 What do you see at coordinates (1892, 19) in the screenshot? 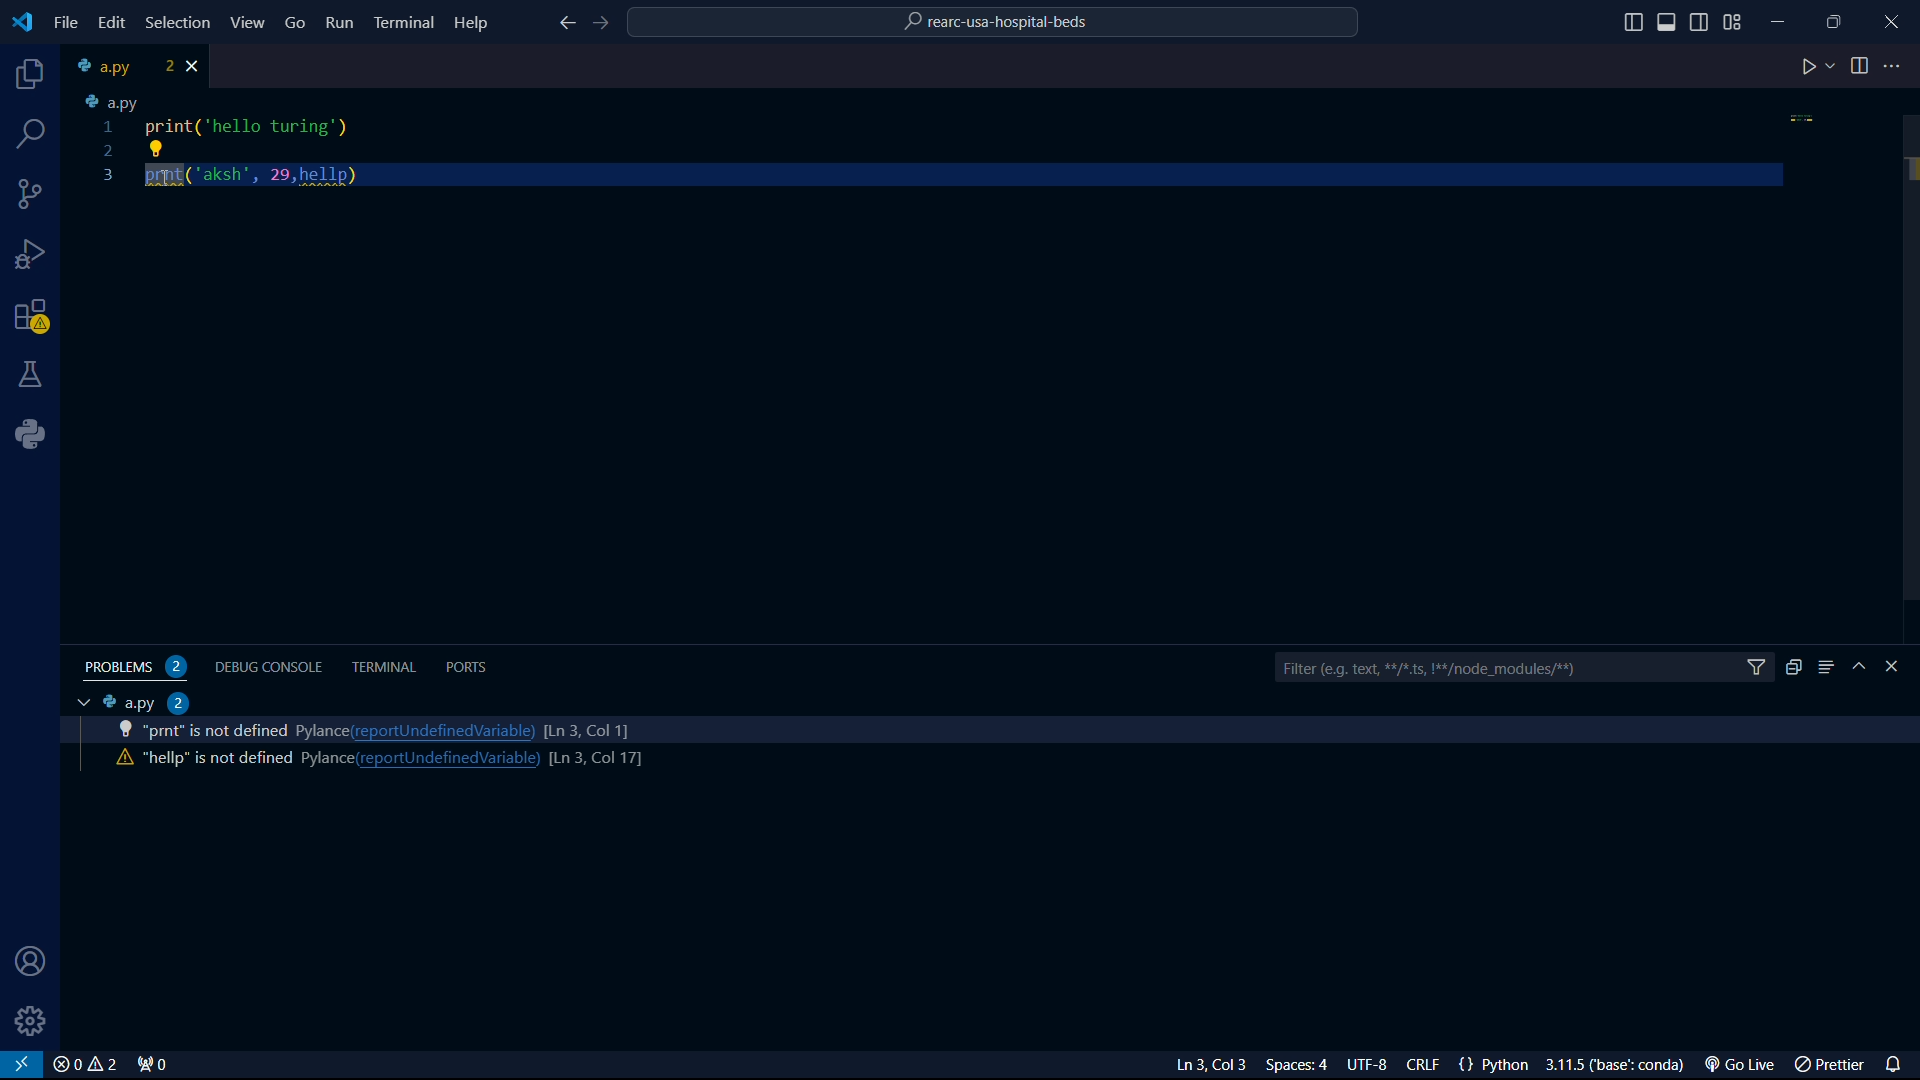
I see `close program` at bounding box center [1892, 19].